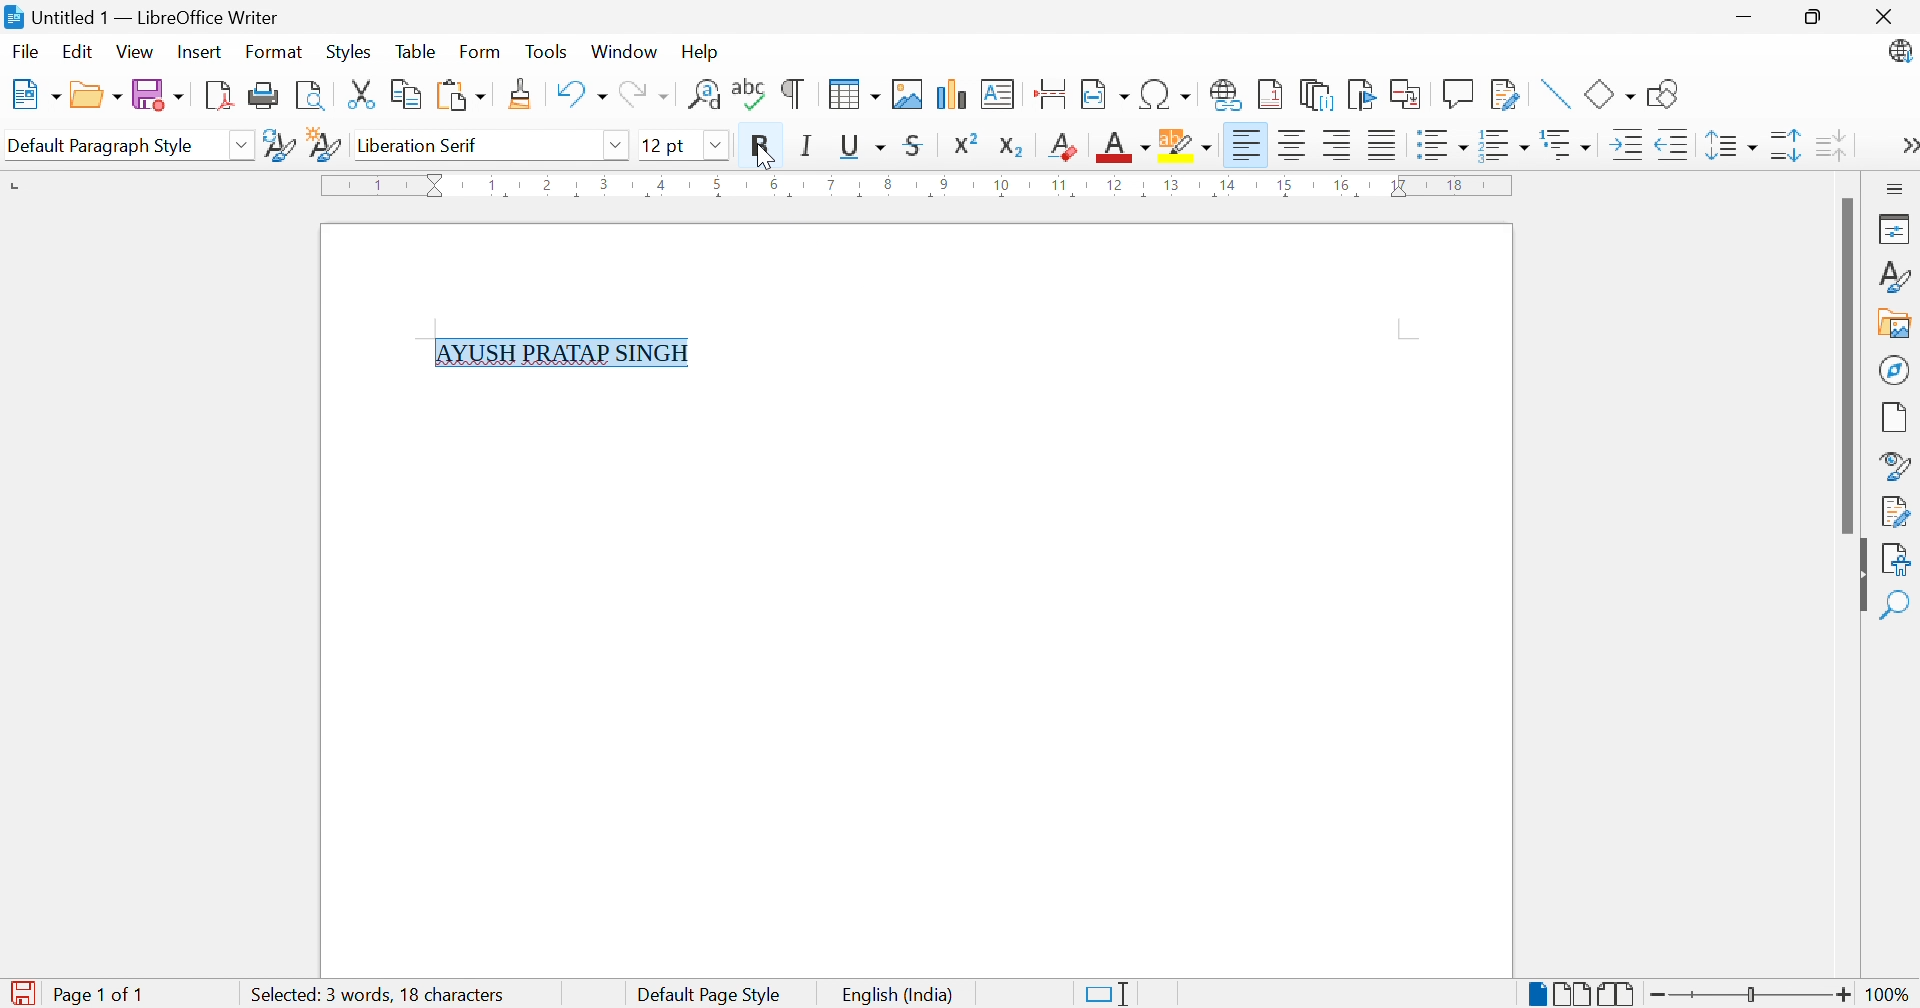  Describe the element at coordinates (703, 94) in the screenshot. I see `Find and Replace` at that location.